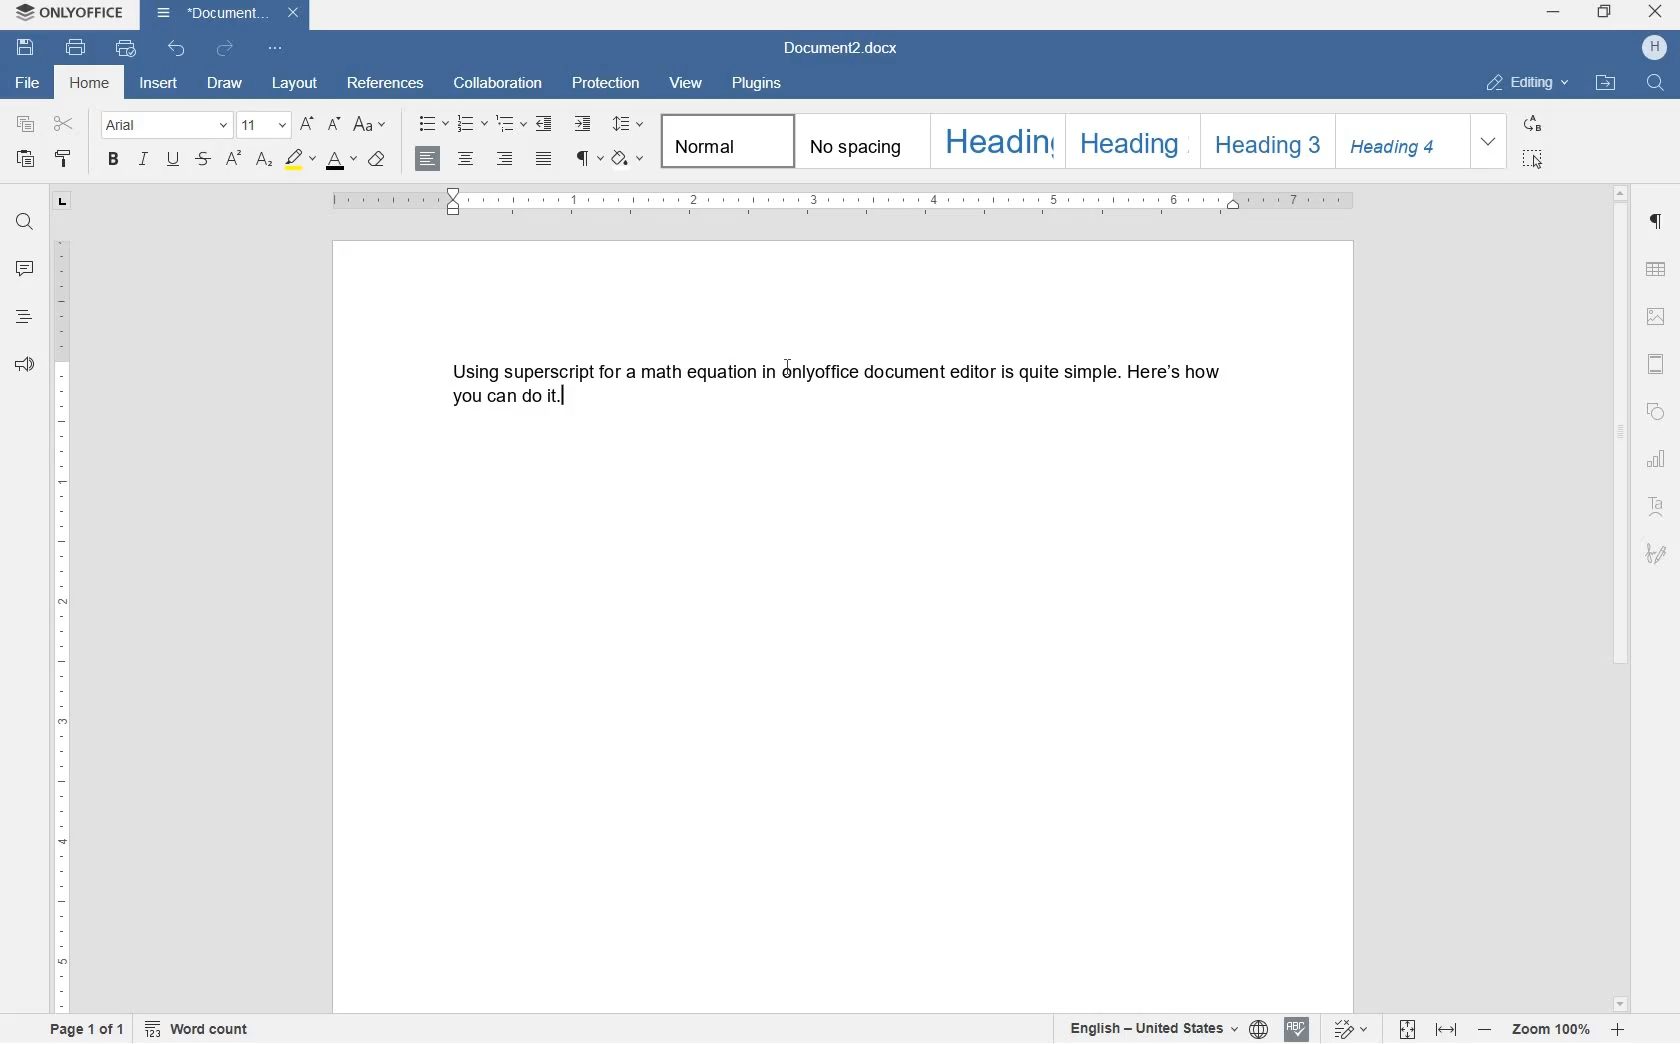 This screenshot has width=1680, height=1044. What do you see at coordinates (836, 383) in the screenshot?
I see `Using superscript for a math equation in onlyoffice document editor is quite simple. Here's how you can do it` at bounding box center [836, 383].